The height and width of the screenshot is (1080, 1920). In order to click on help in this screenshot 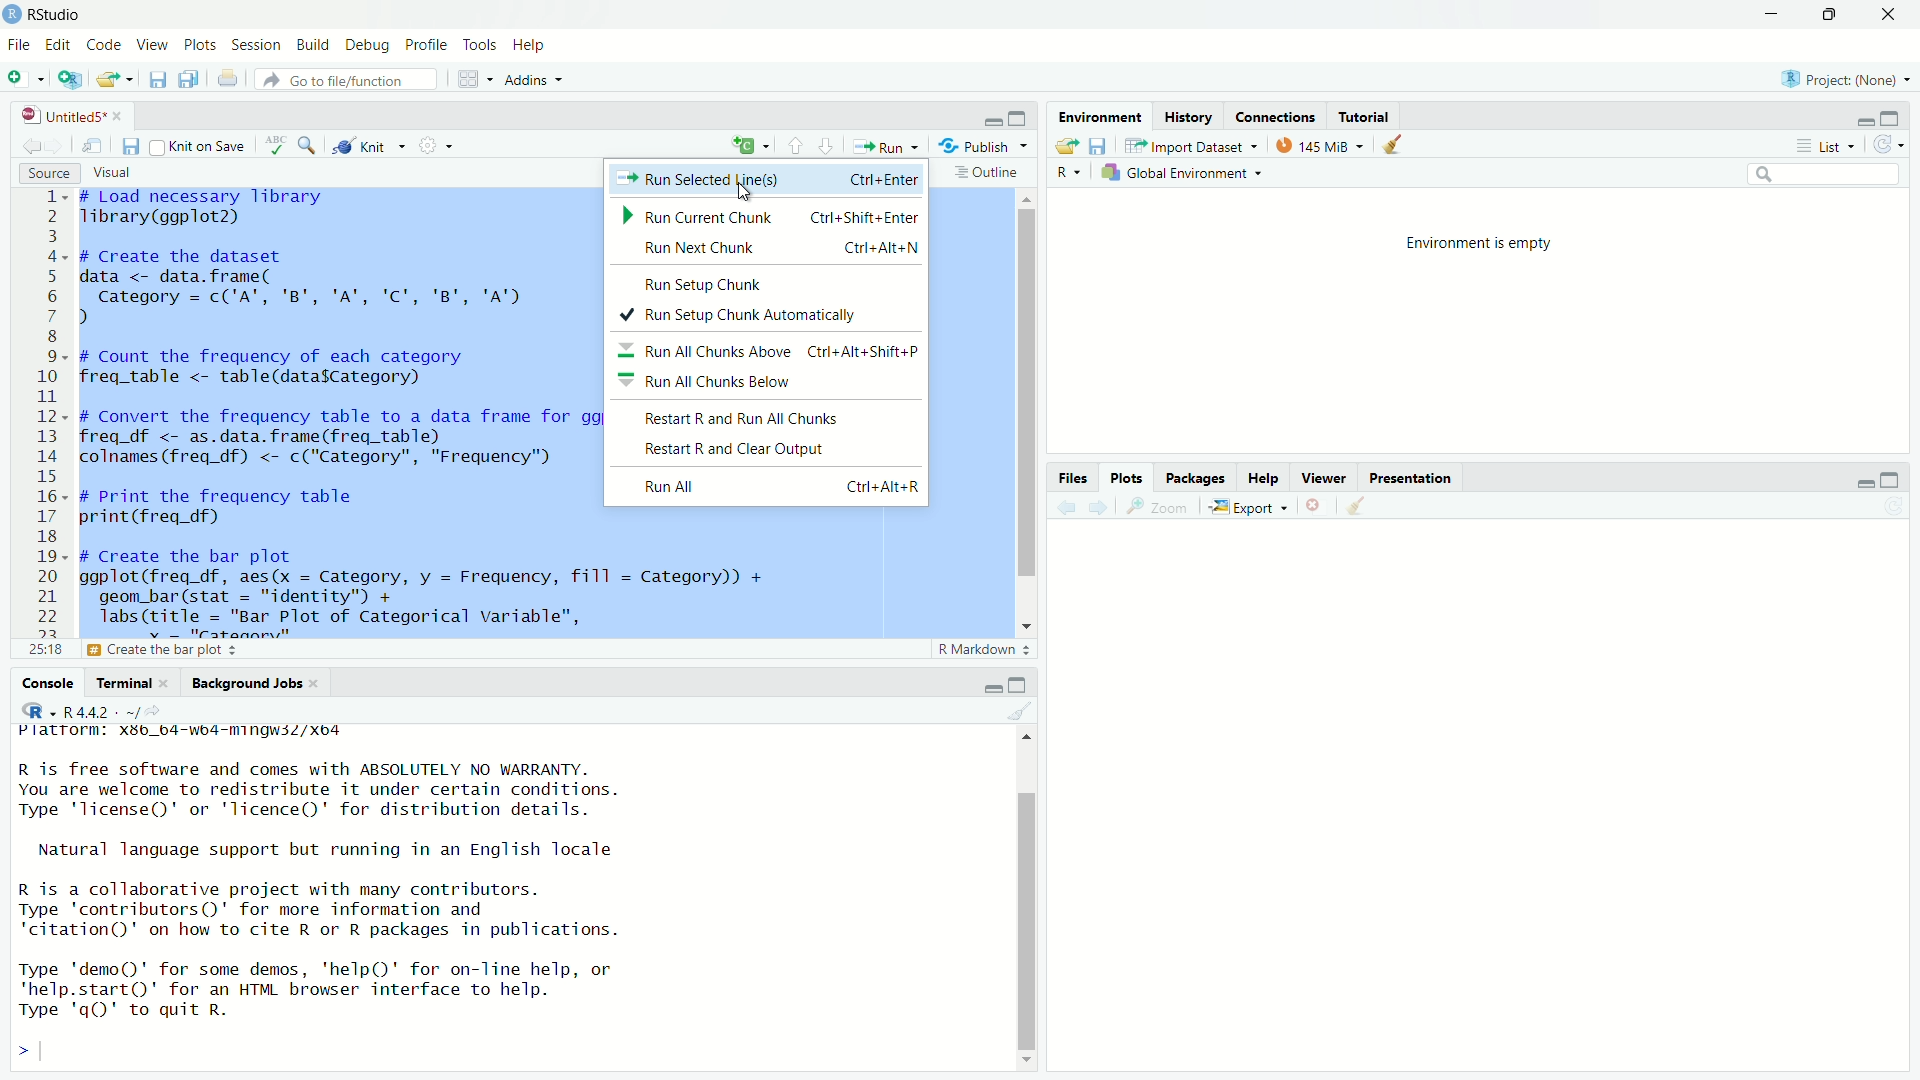, I will do `click(1263, 479)`.